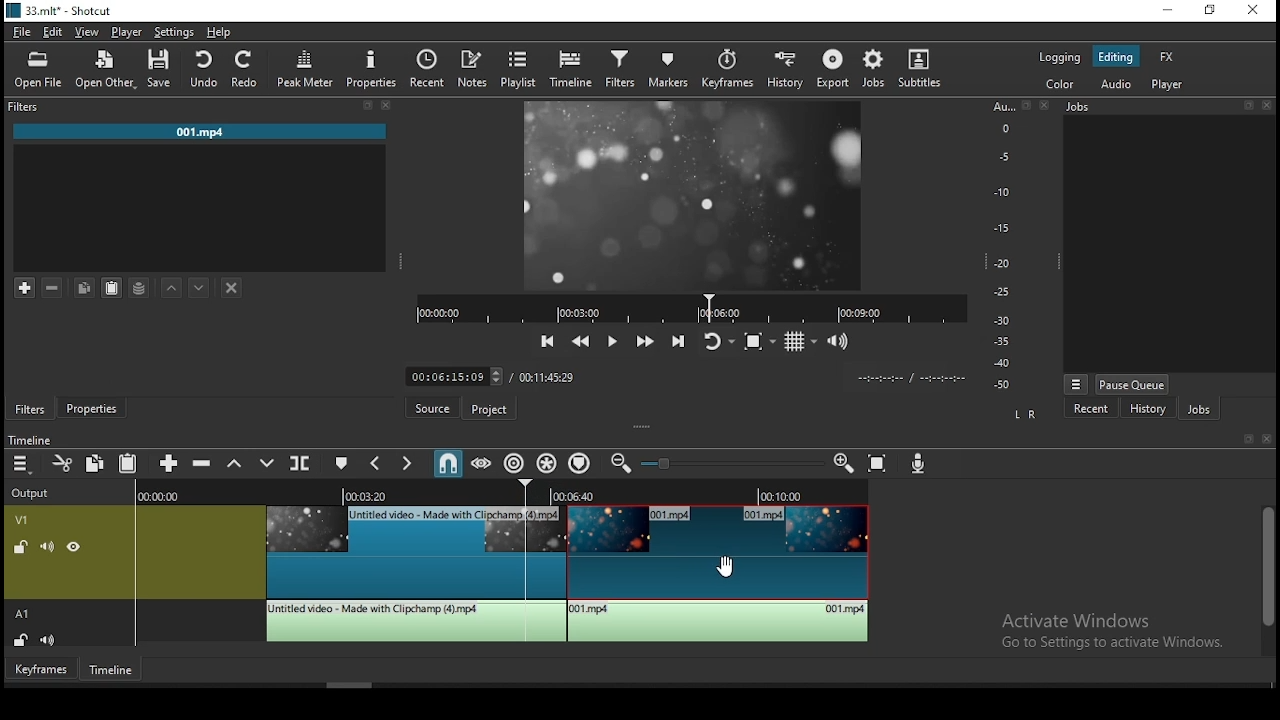  I want to click on notes, so click(469, 67).